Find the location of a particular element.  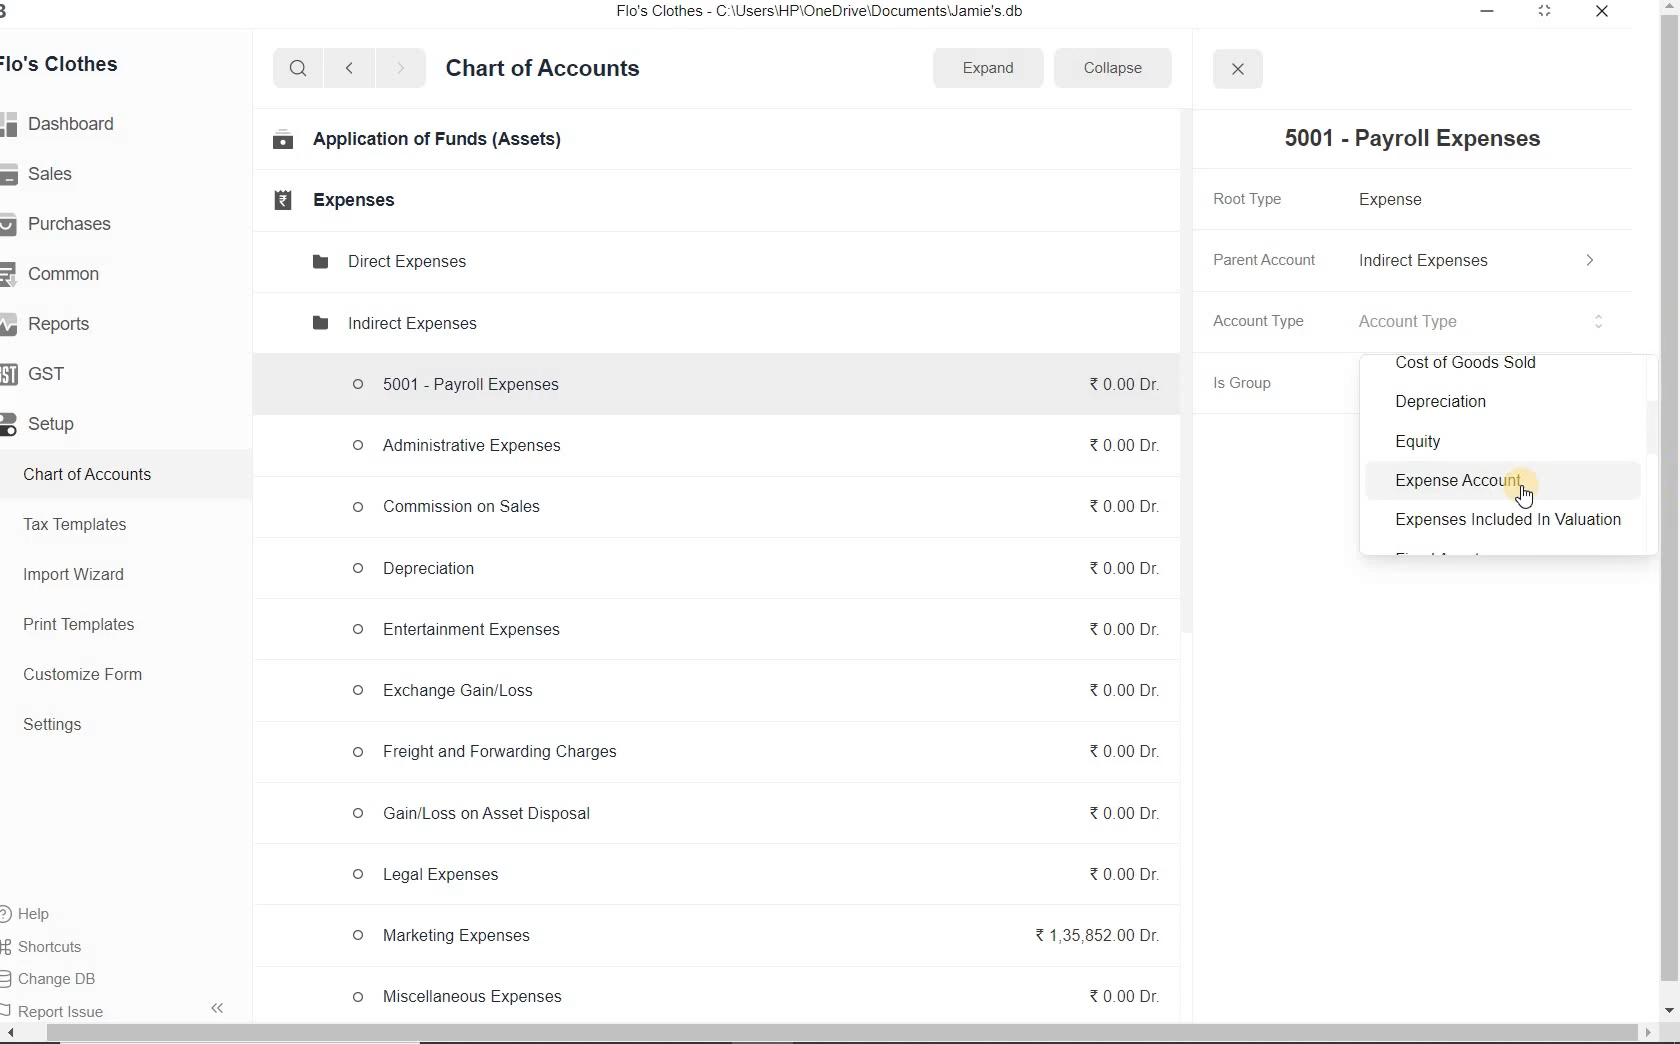

5001 - Payroll Expenses is located at coordinates (1420, 137).